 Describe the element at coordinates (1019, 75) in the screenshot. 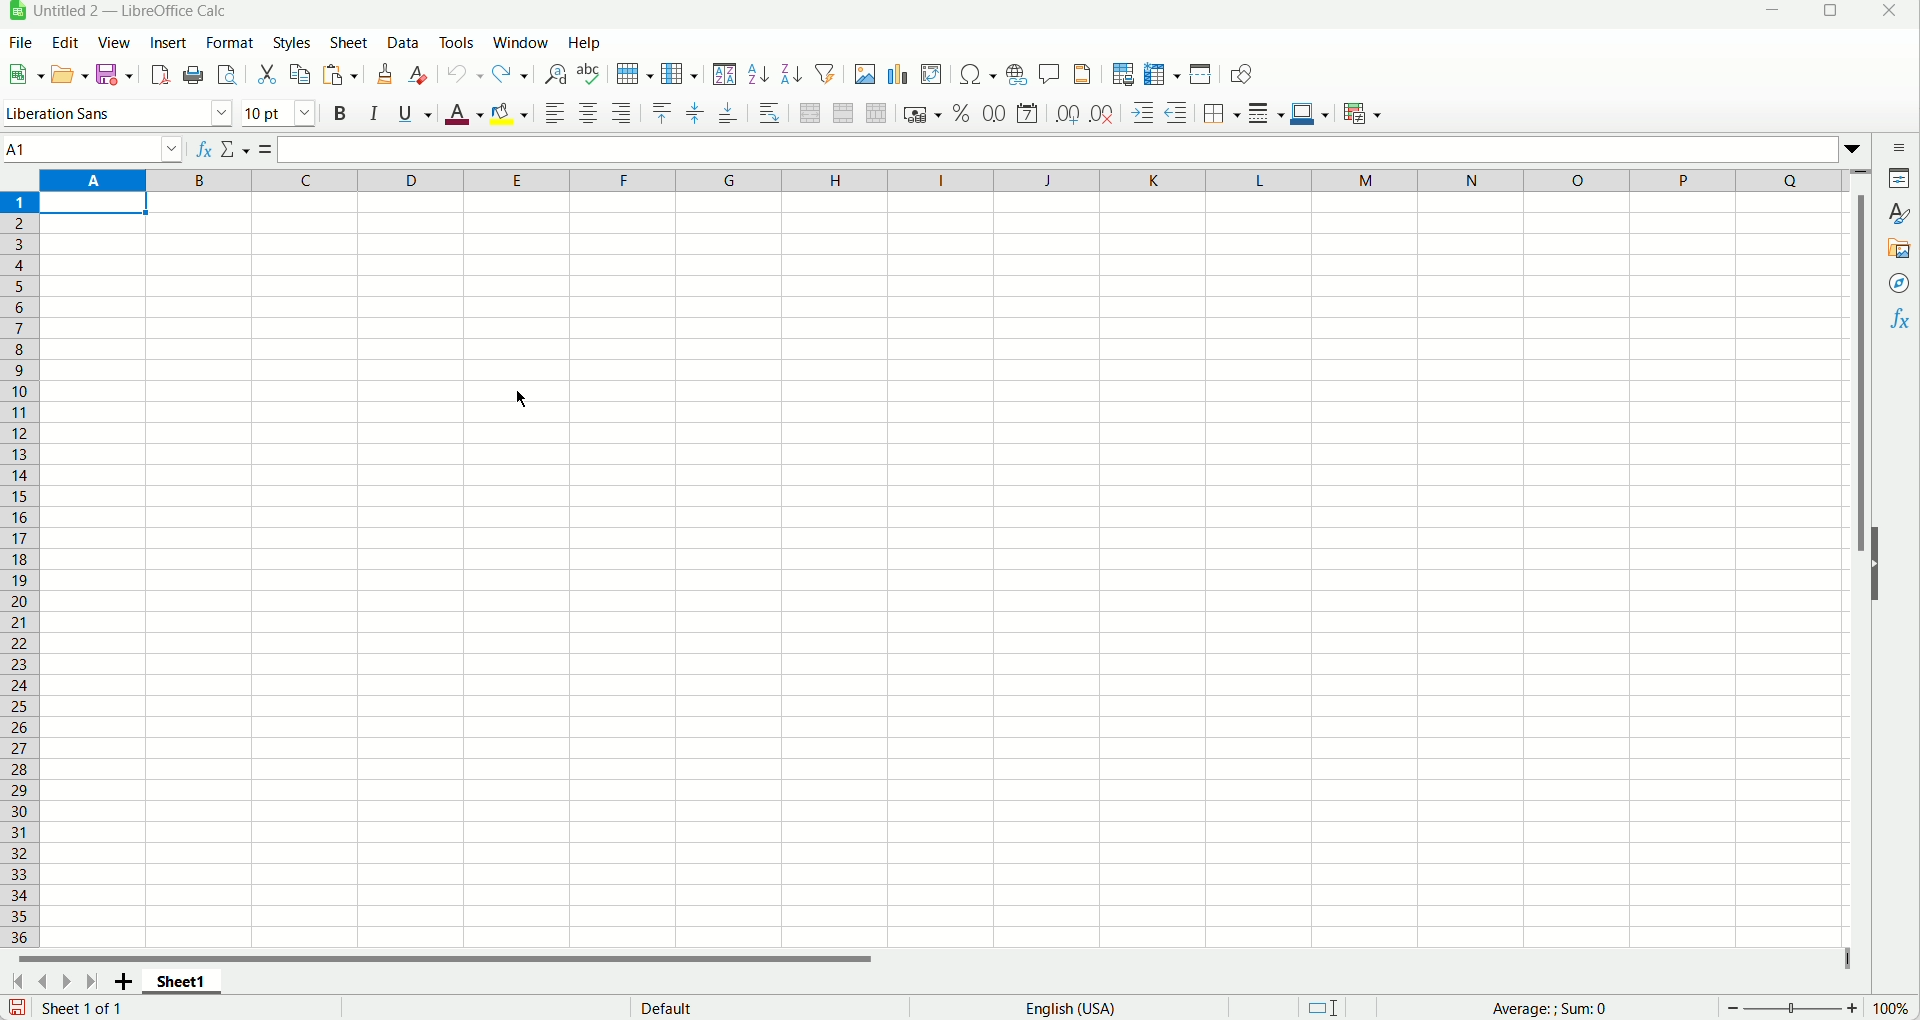

I see `Insert hyperlink` at that location.